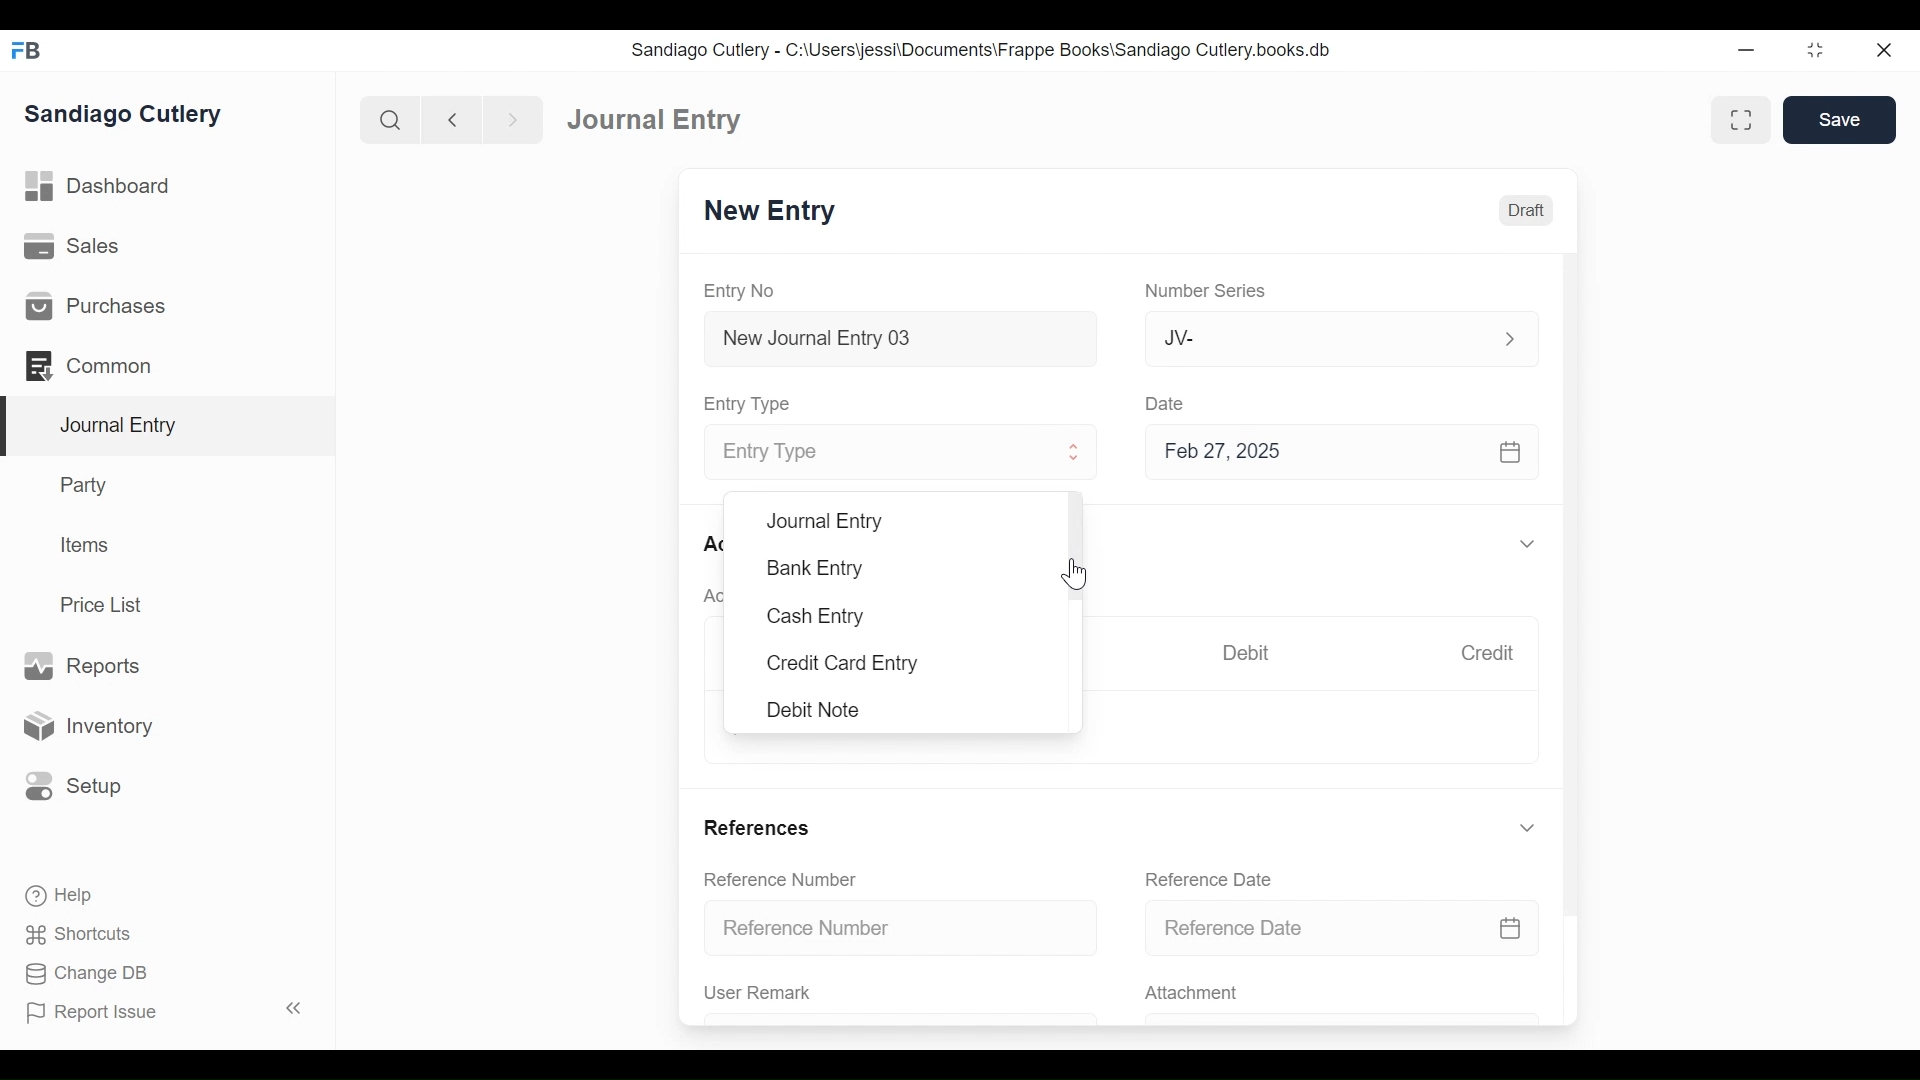 The image size is (1920, 1080). Describe the element at coordinates (72, 245) in the screenshot. I see `Sales` at that location.